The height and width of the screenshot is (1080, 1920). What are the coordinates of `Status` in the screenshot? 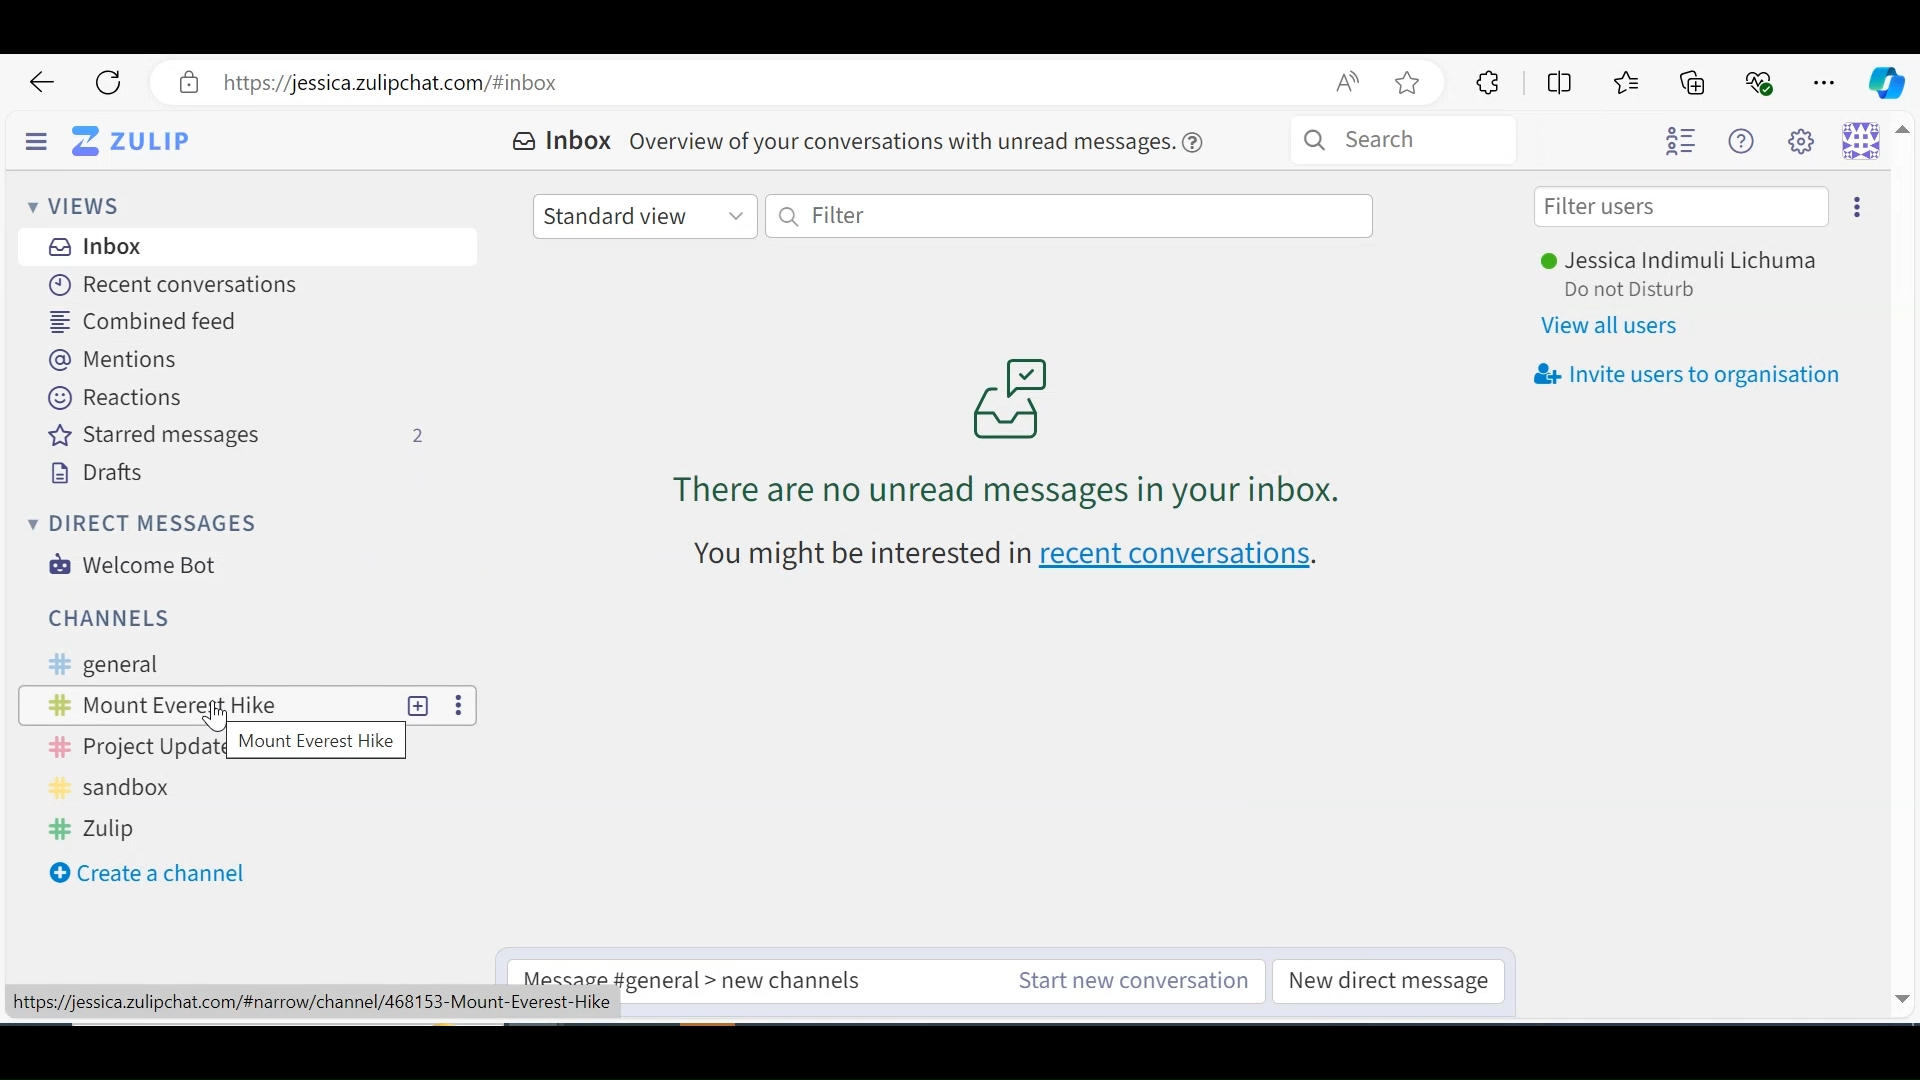 It's located at (1648, 292).